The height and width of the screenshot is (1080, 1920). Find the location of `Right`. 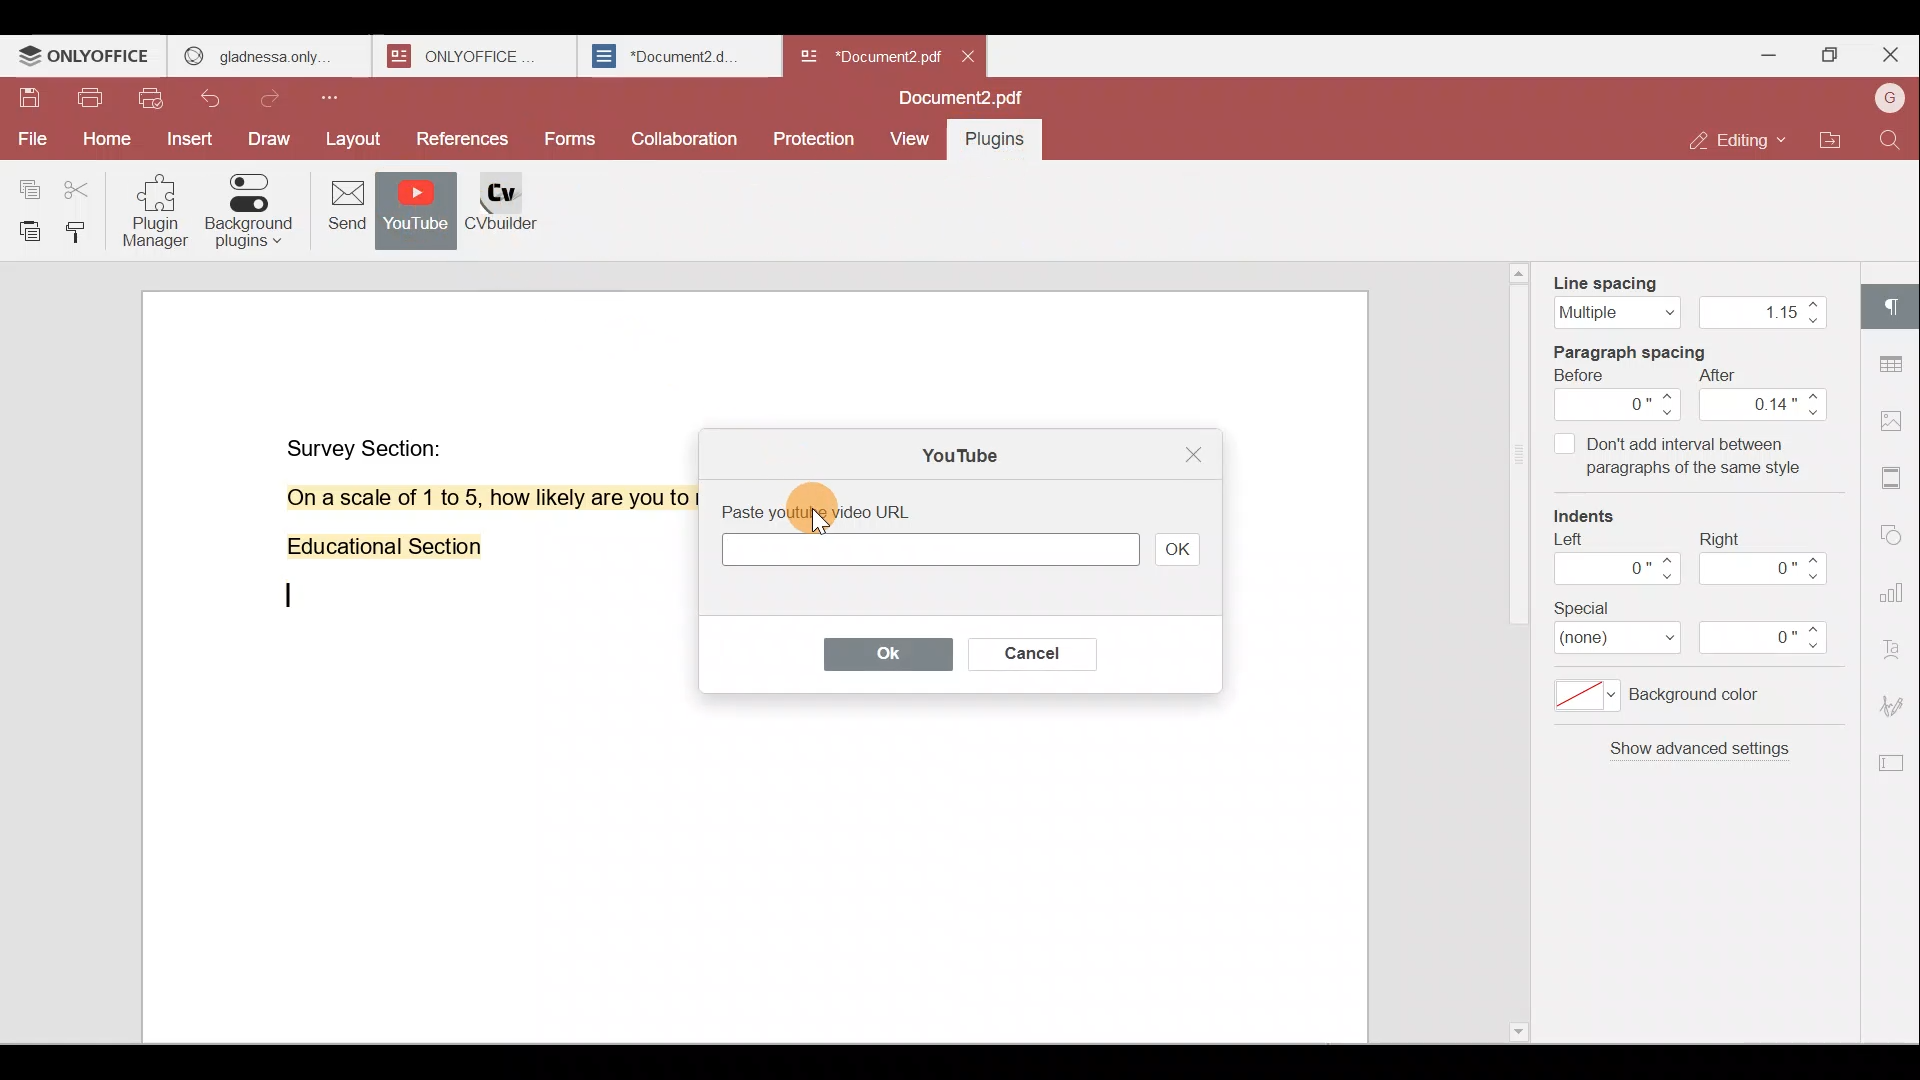

Right is located at coordinates (1769, 558).